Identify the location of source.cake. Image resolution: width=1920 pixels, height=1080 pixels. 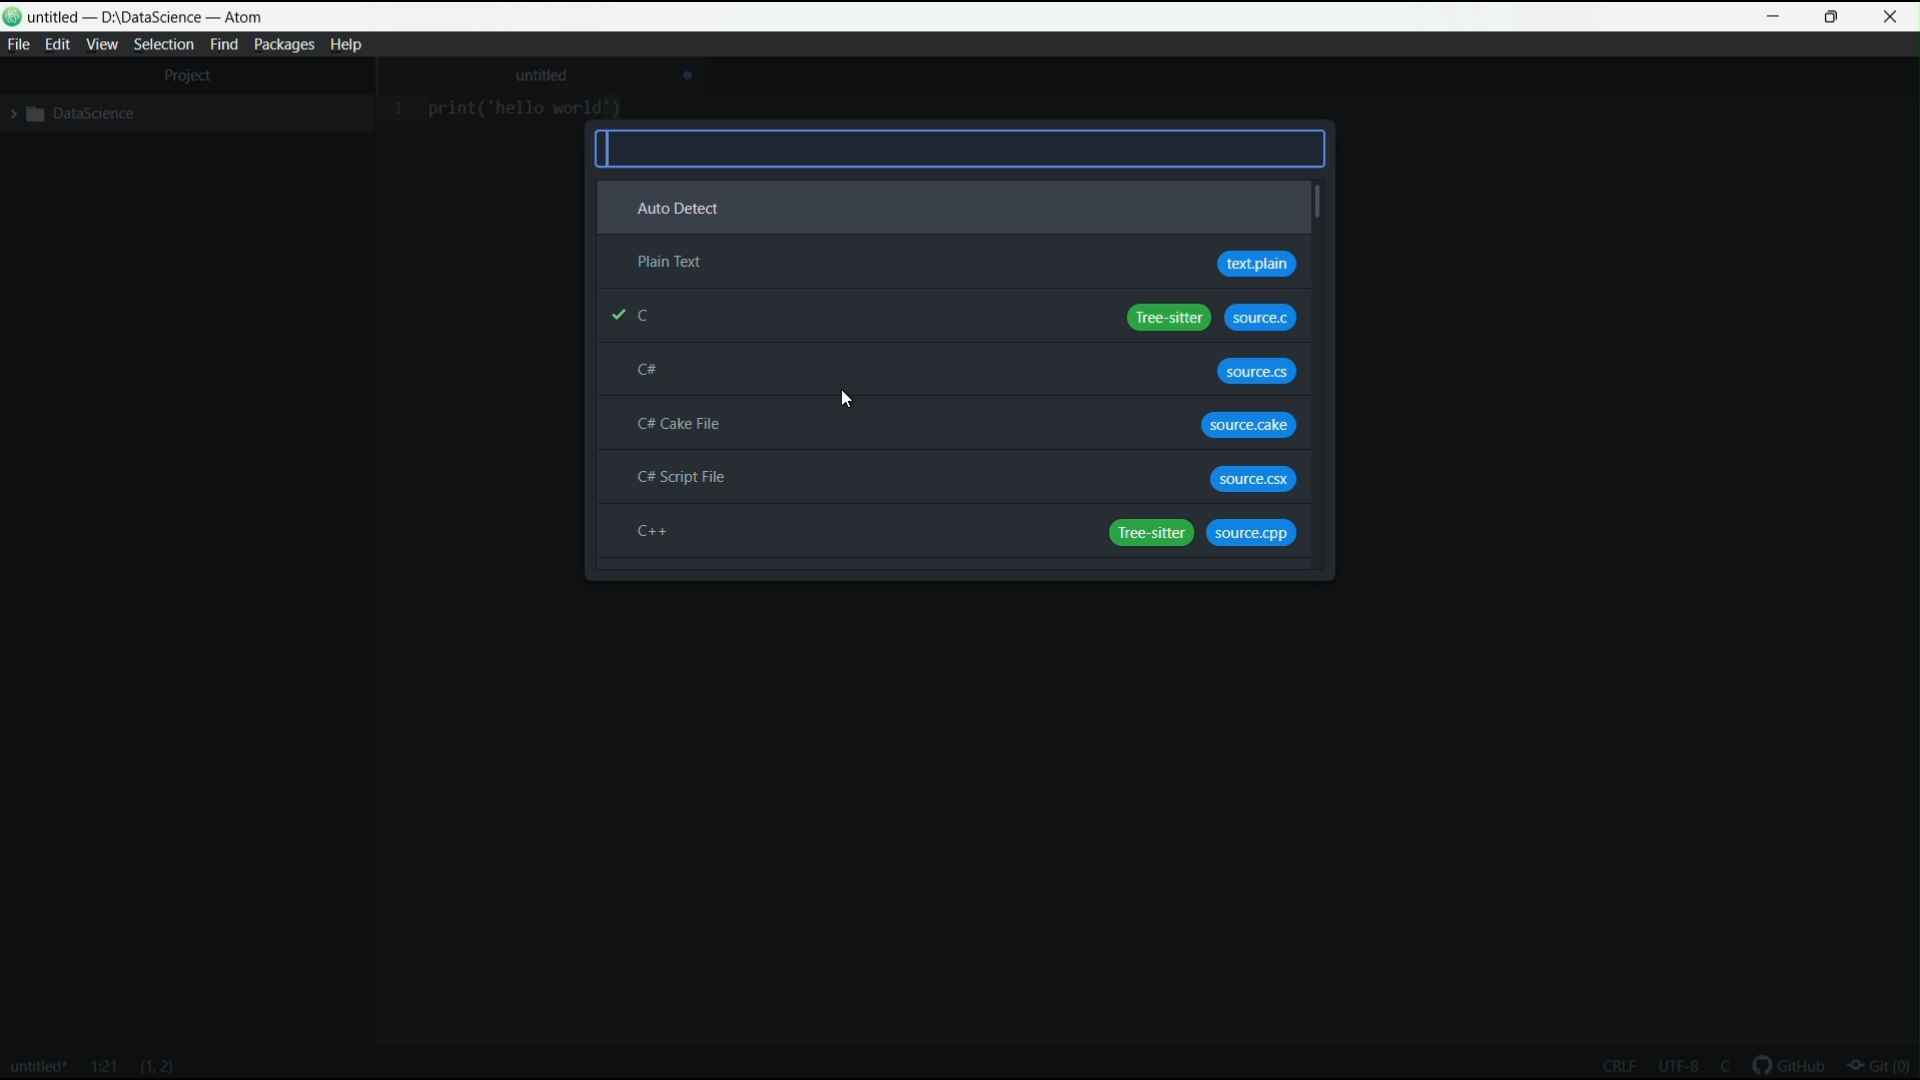
(1247, 427).